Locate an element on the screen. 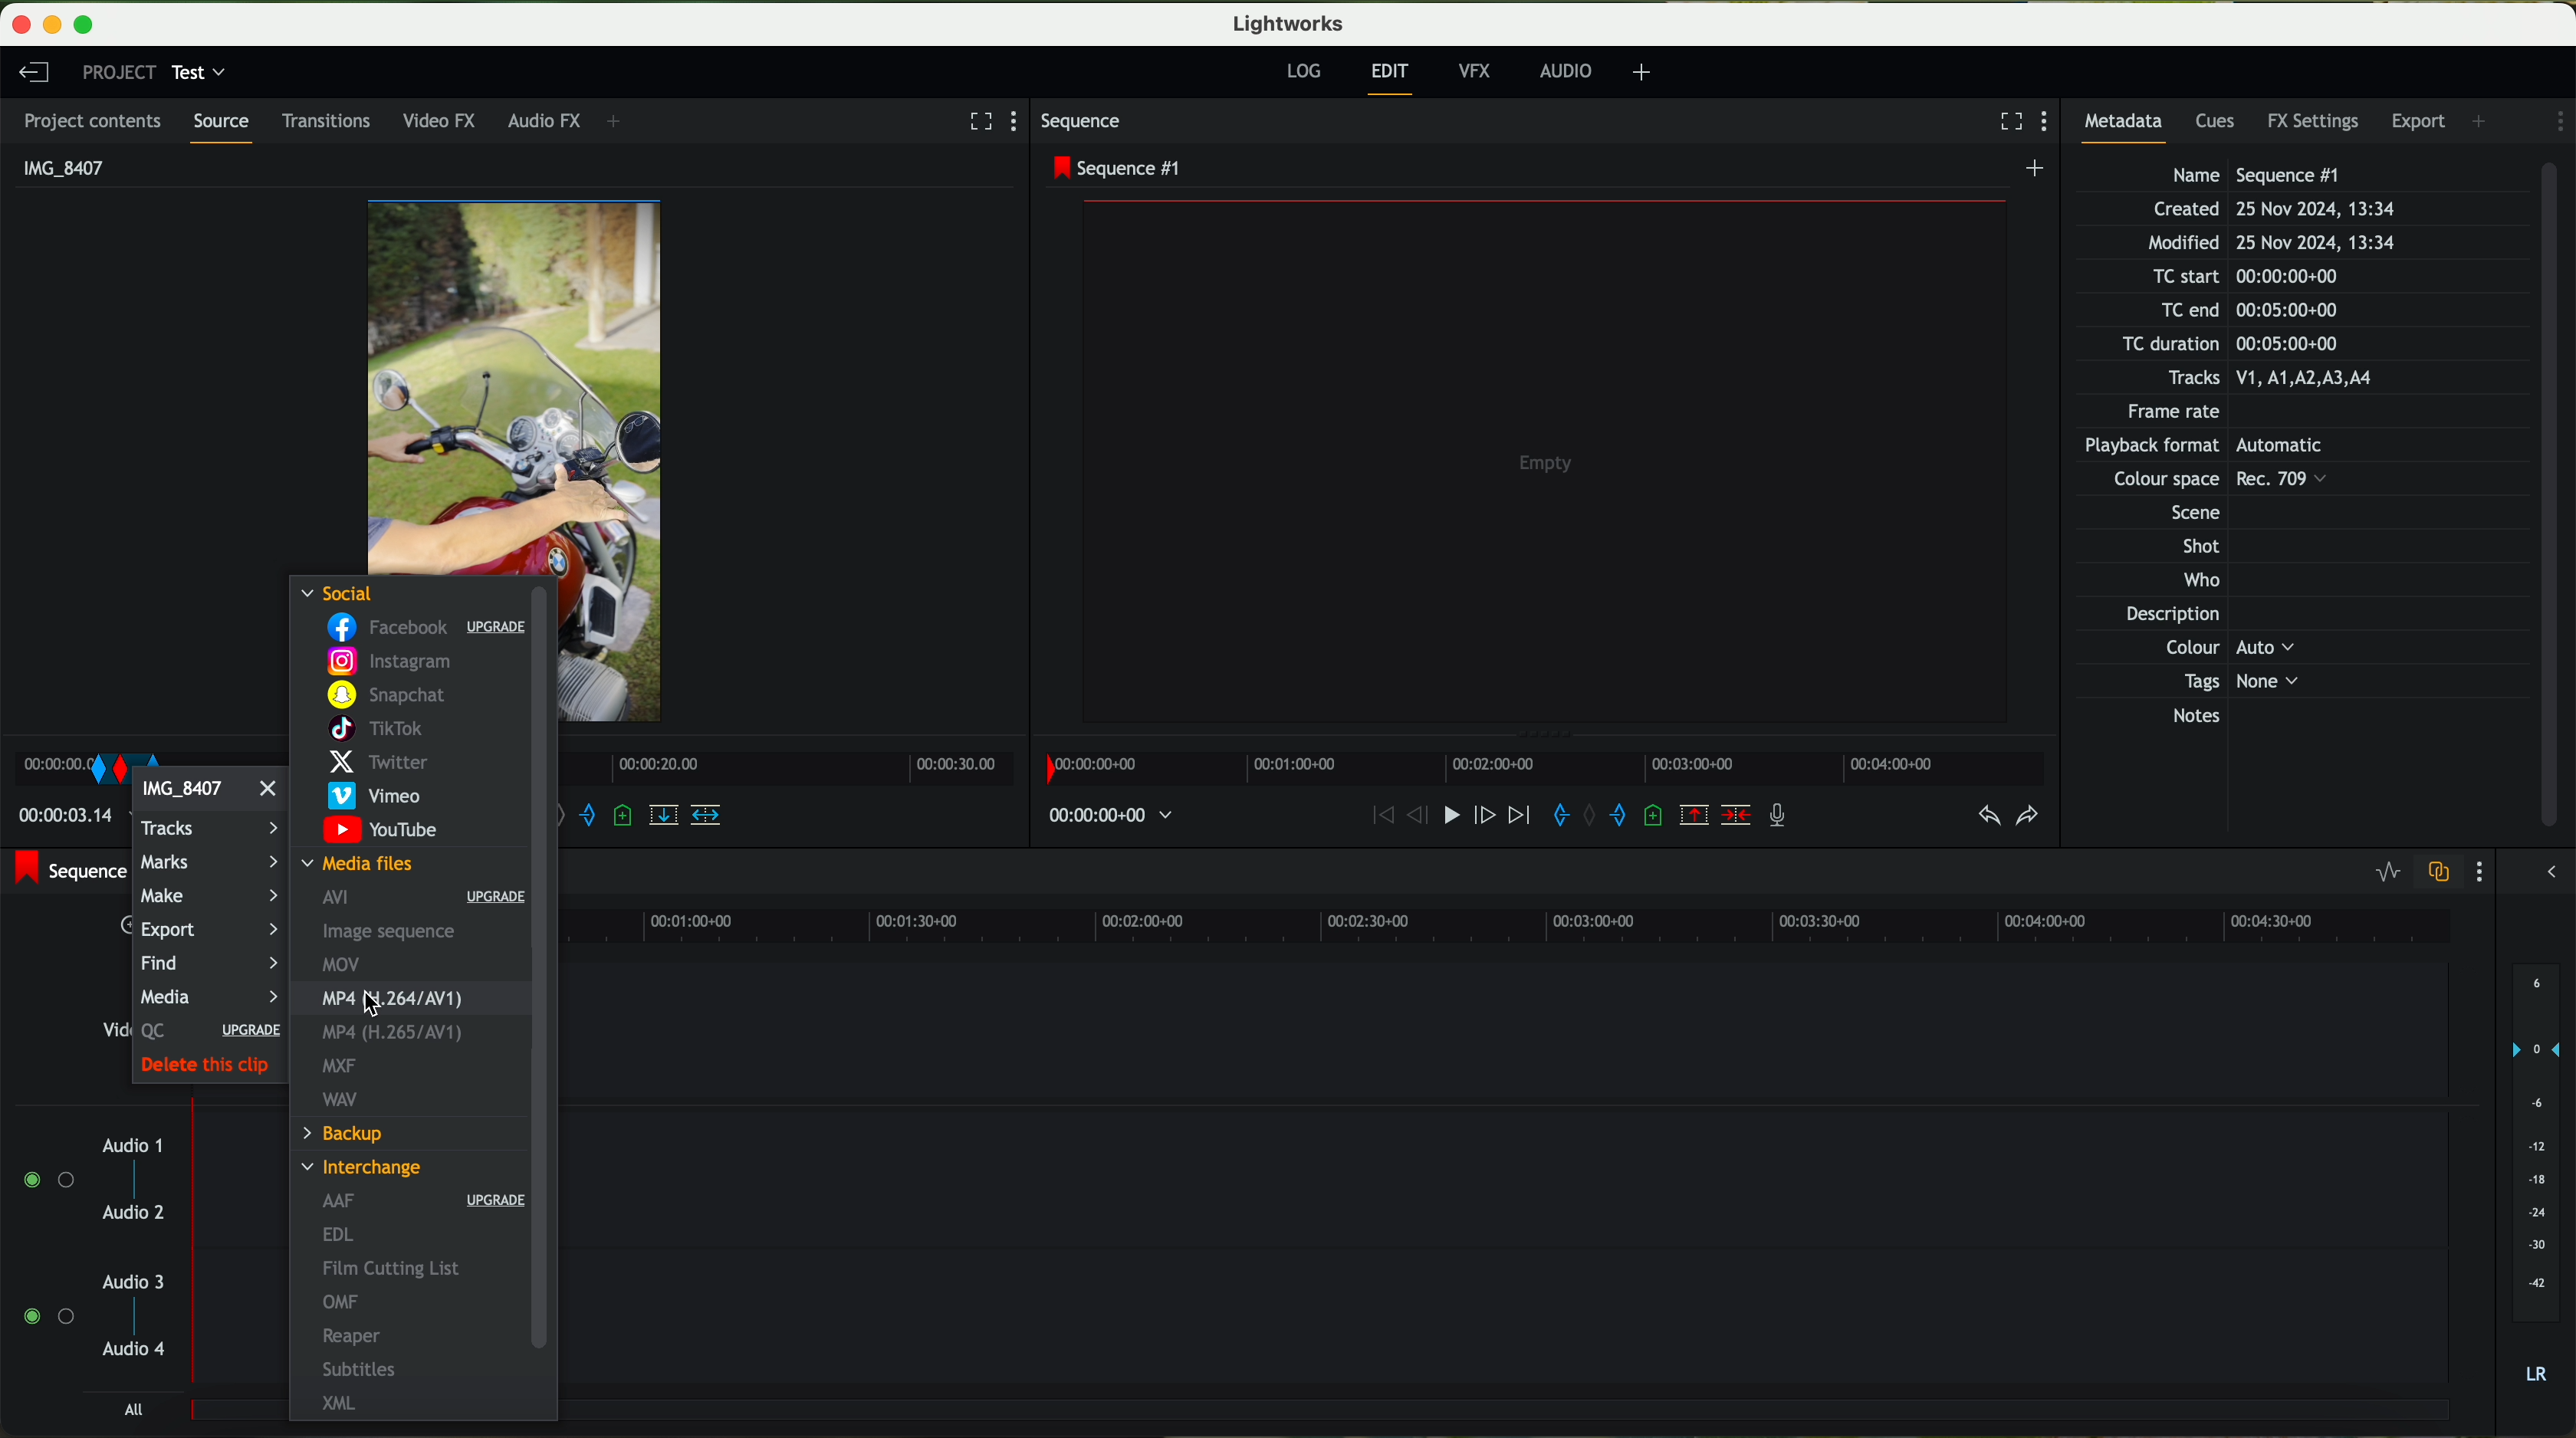  Vimeo is located at coordinates (374, 797).